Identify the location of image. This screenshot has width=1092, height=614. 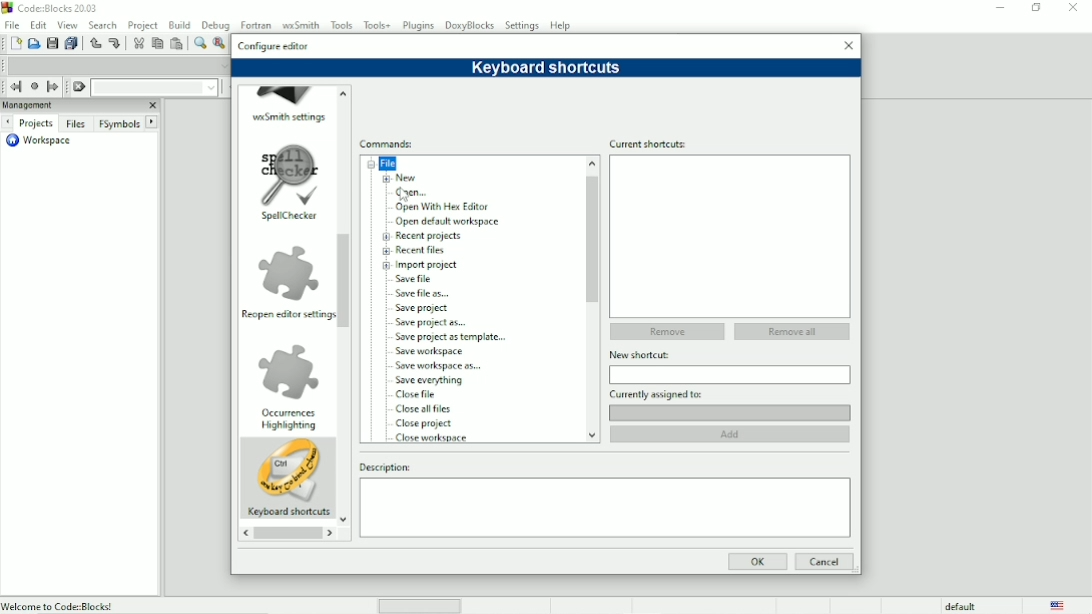
(289, 173).